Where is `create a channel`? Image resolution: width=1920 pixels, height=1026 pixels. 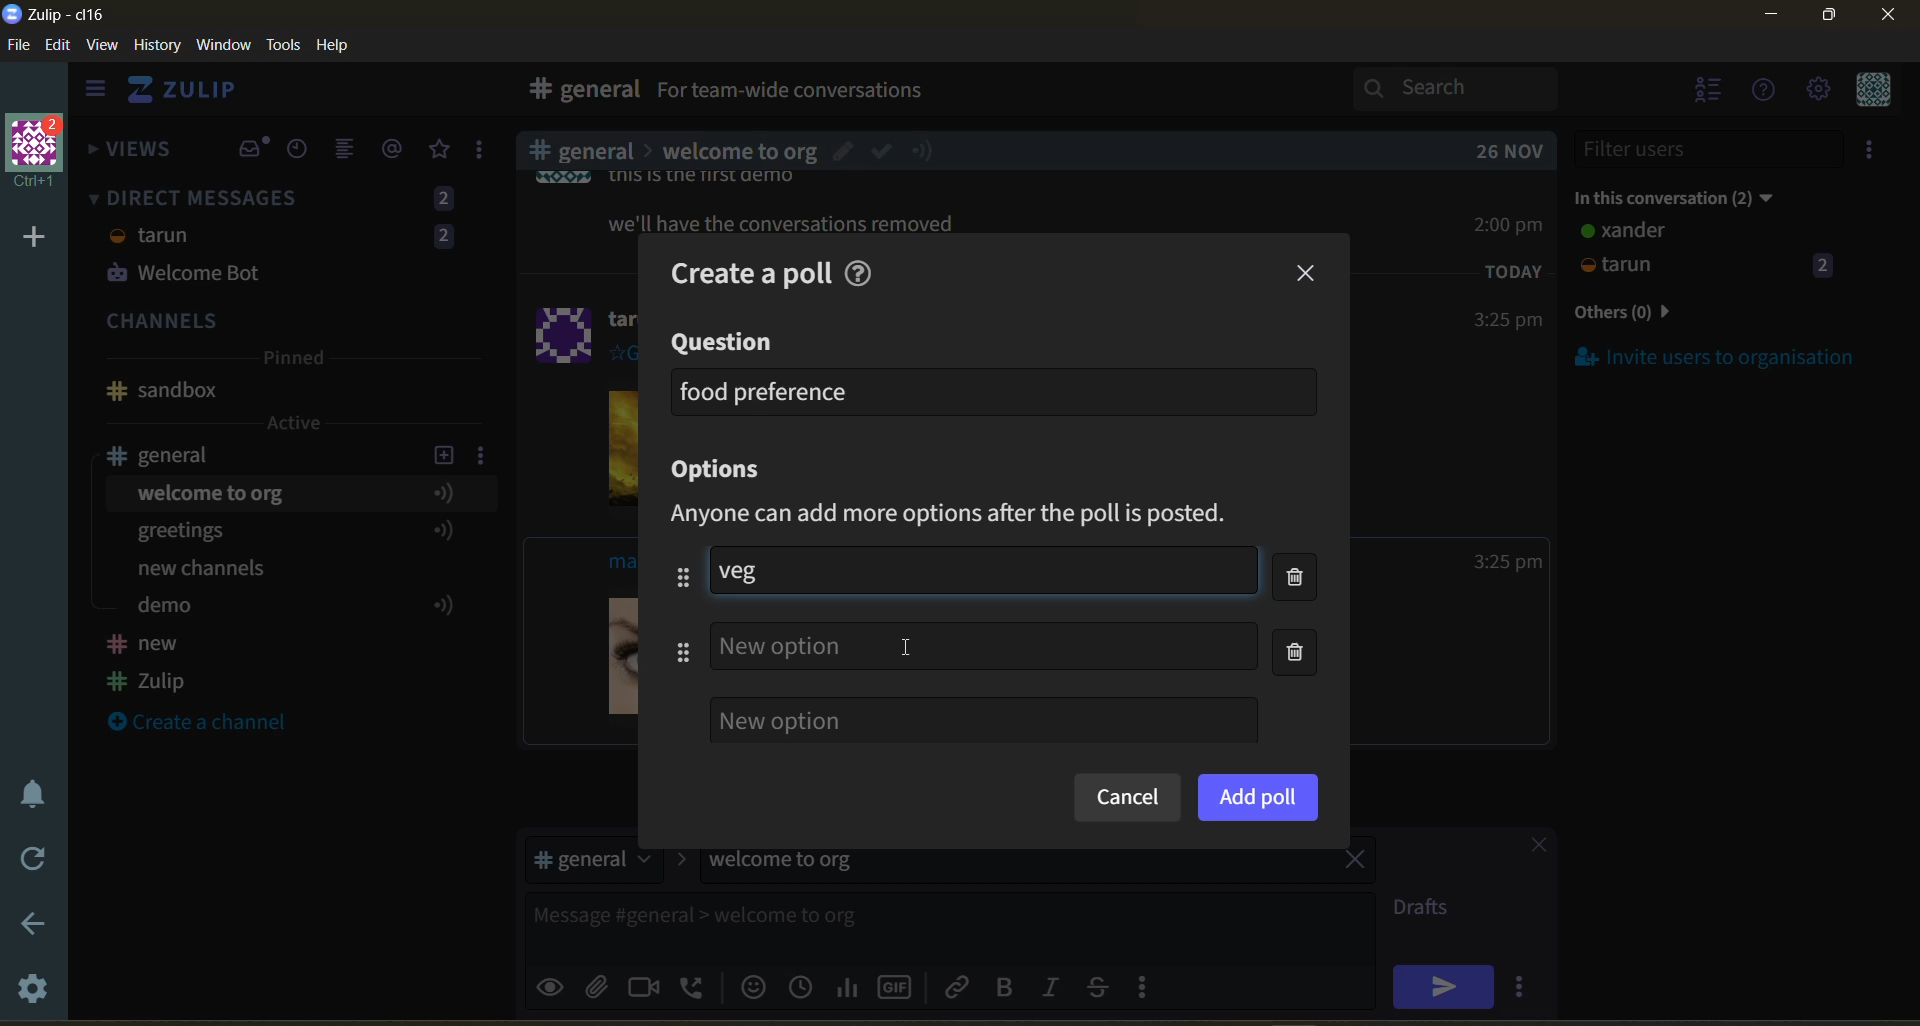
create a channel is located at coordinates (209, 724).